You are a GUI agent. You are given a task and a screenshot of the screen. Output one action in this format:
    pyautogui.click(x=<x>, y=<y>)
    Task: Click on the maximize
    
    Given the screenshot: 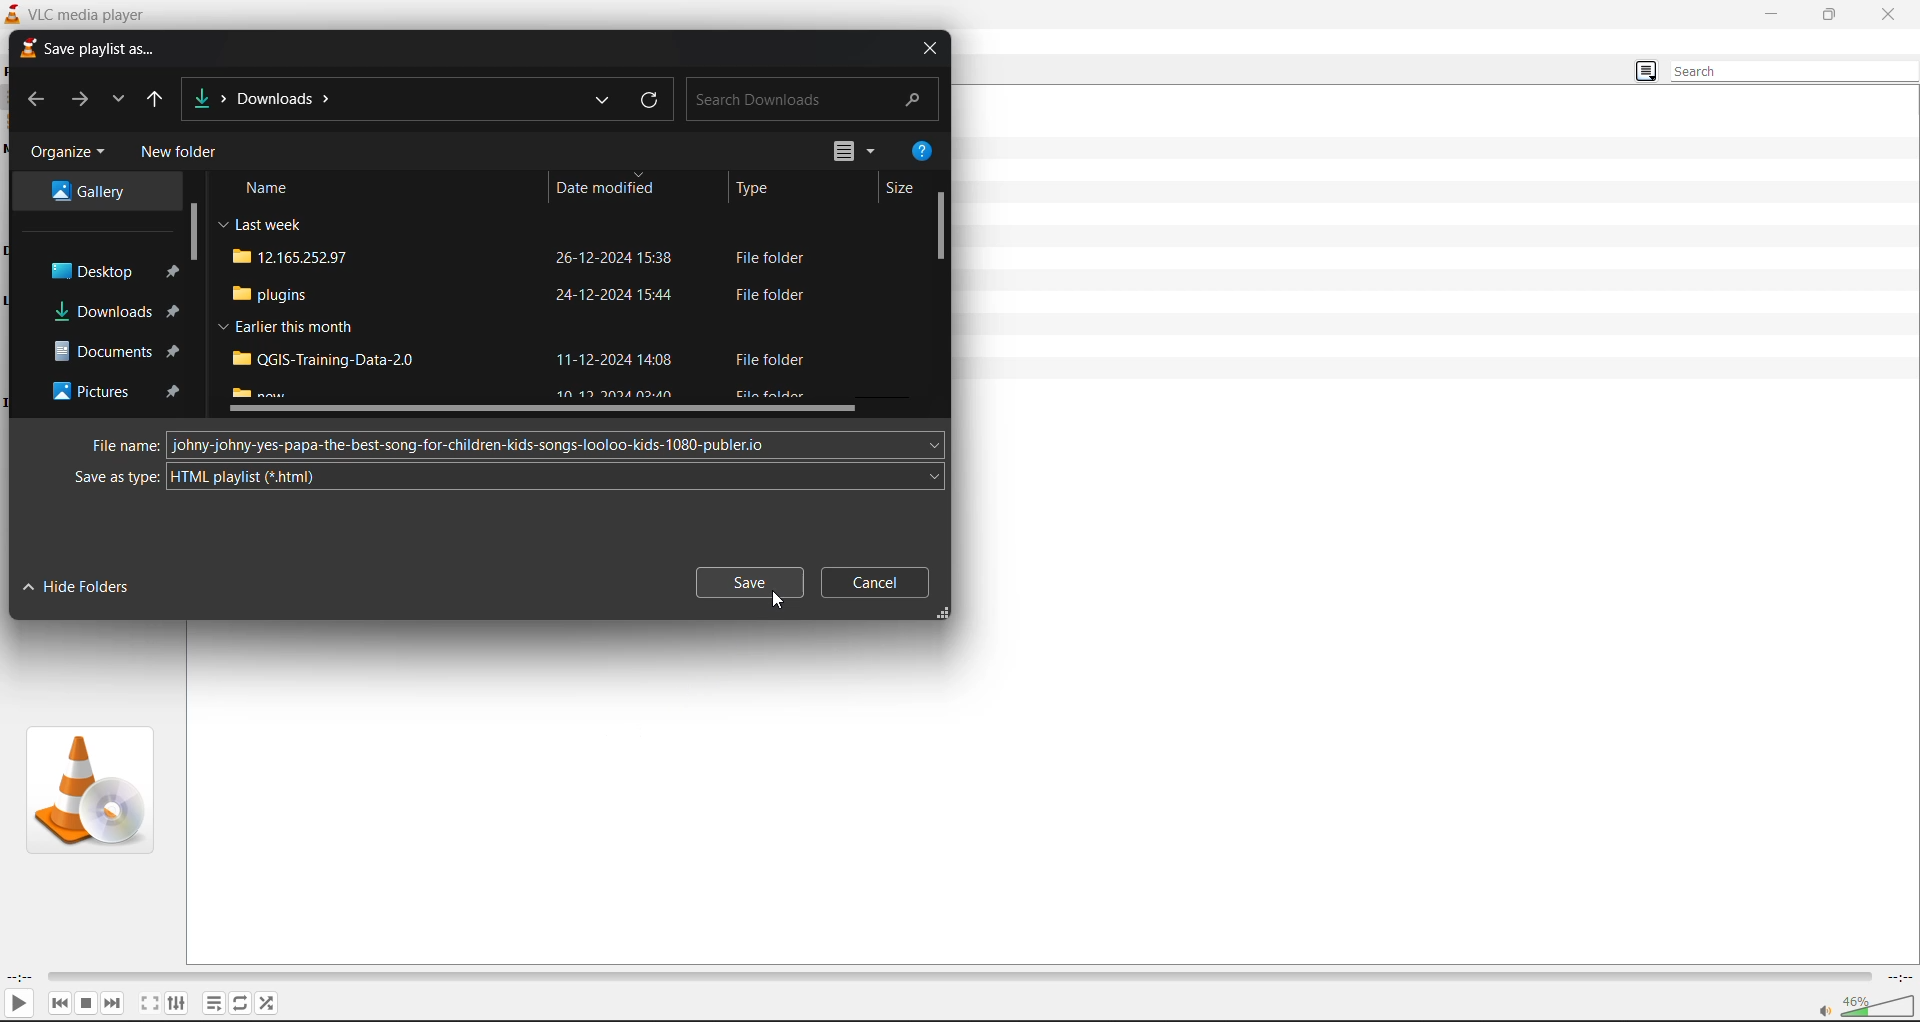 What is the action you would take?
    pyautogui.click(x=1829, y=16)
    